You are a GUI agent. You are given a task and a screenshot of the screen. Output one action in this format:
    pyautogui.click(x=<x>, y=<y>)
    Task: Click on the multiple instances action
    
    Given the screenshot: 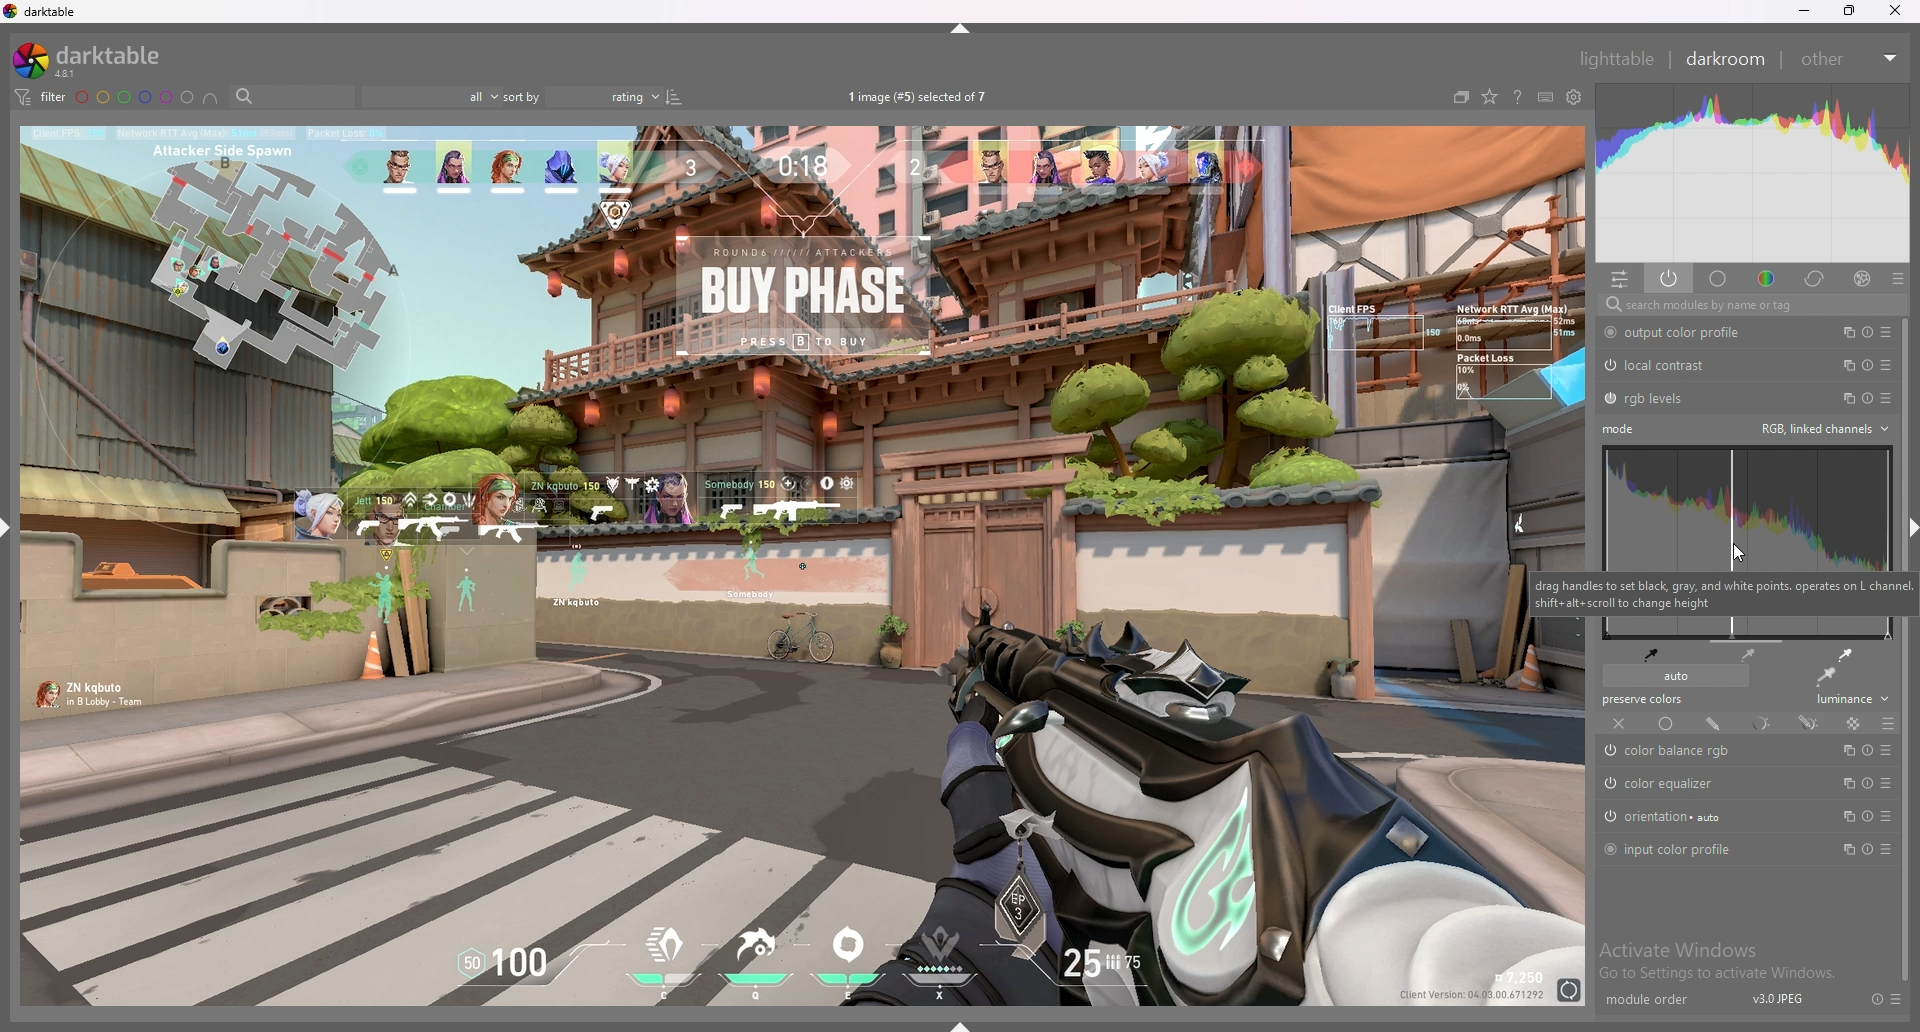 What is the action you would take?
    pyautogui.click(x=1846, y=817)
    